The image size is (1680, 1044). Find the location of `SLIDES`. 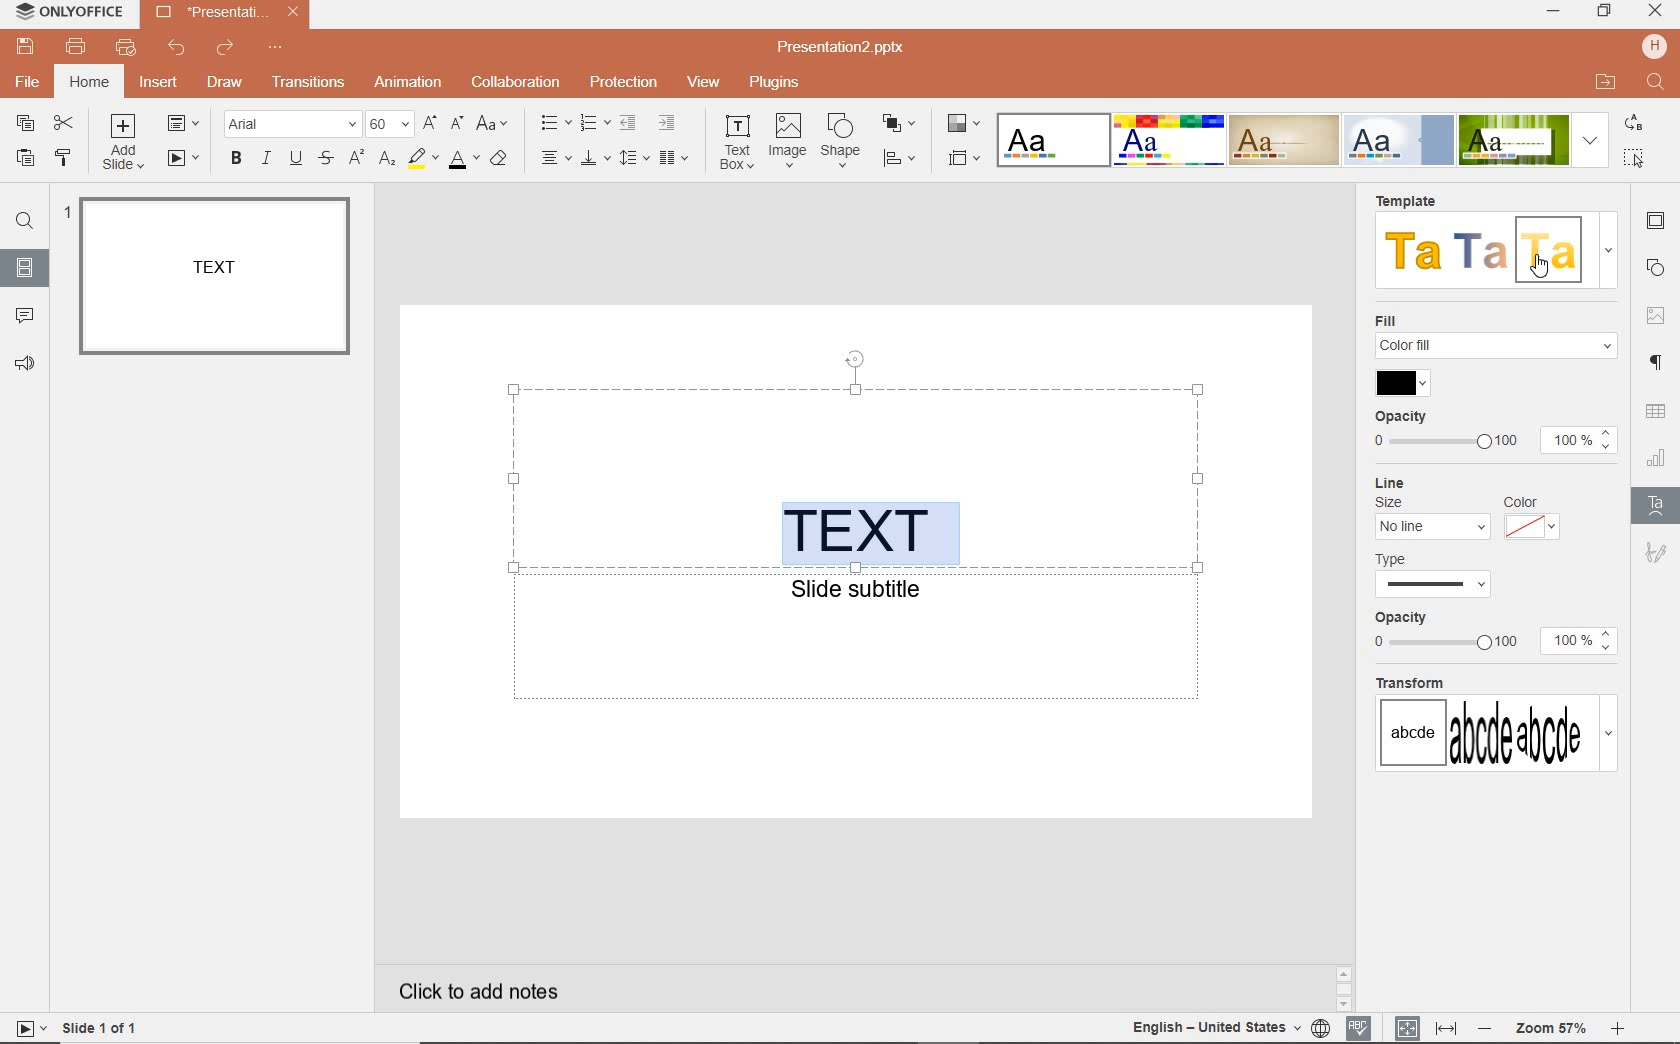

SLIDES is located at coordinates (28, 269).